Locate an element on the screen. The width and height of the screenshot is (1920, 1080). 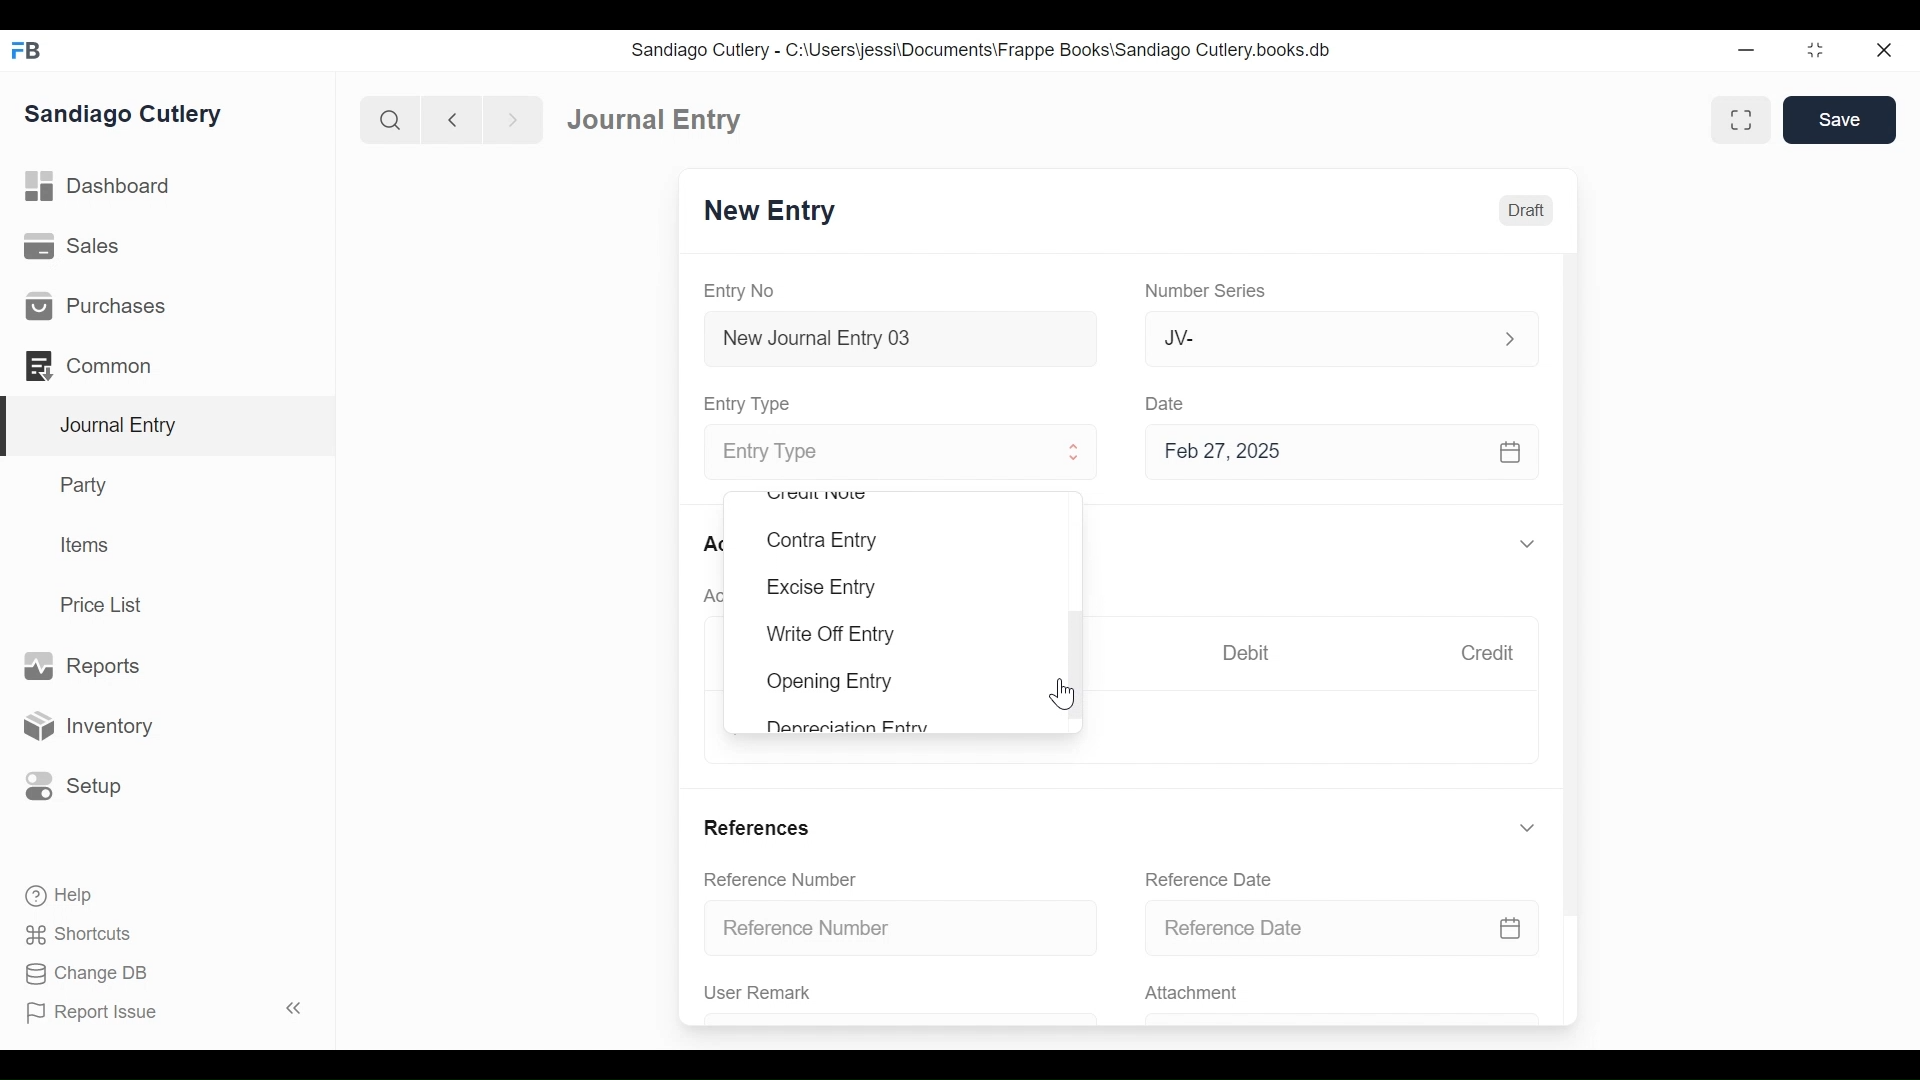
New Entry is located at coordinates (771, 212).